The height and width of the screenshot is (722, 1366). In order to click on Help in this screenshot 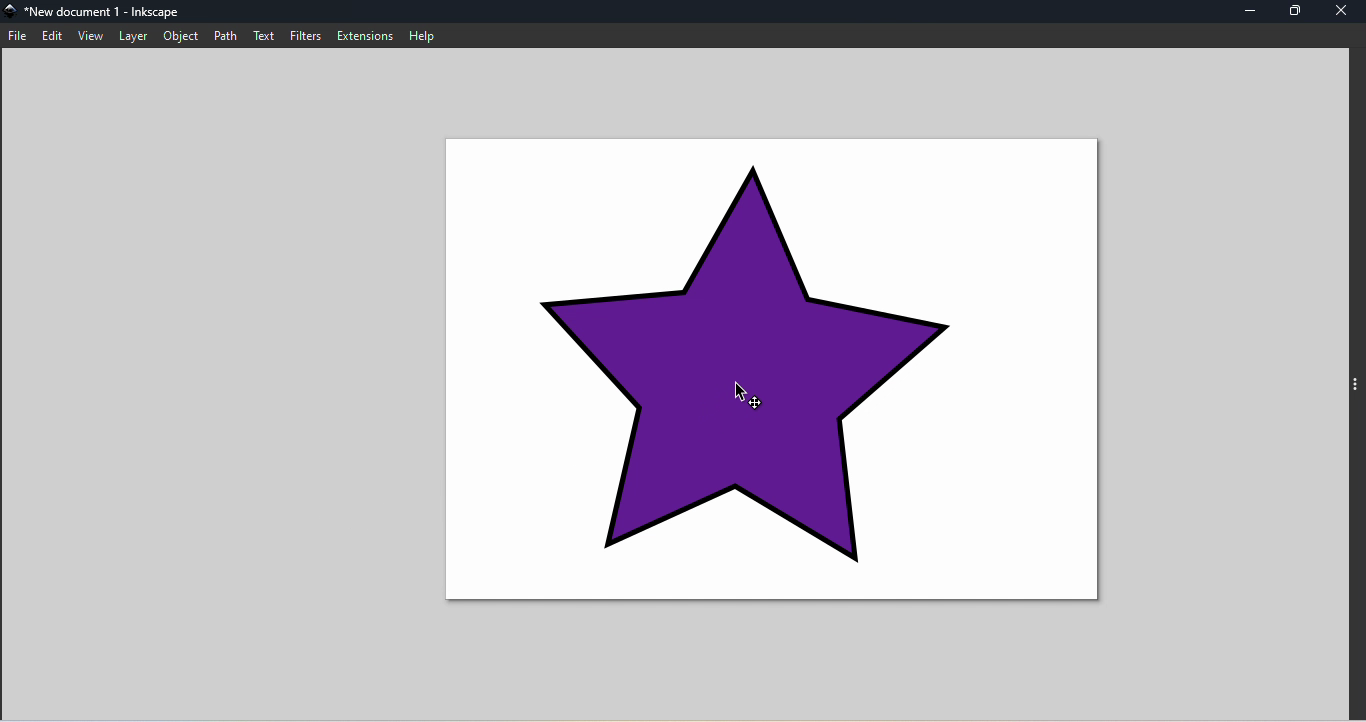, I will do `click(425, 37)`.